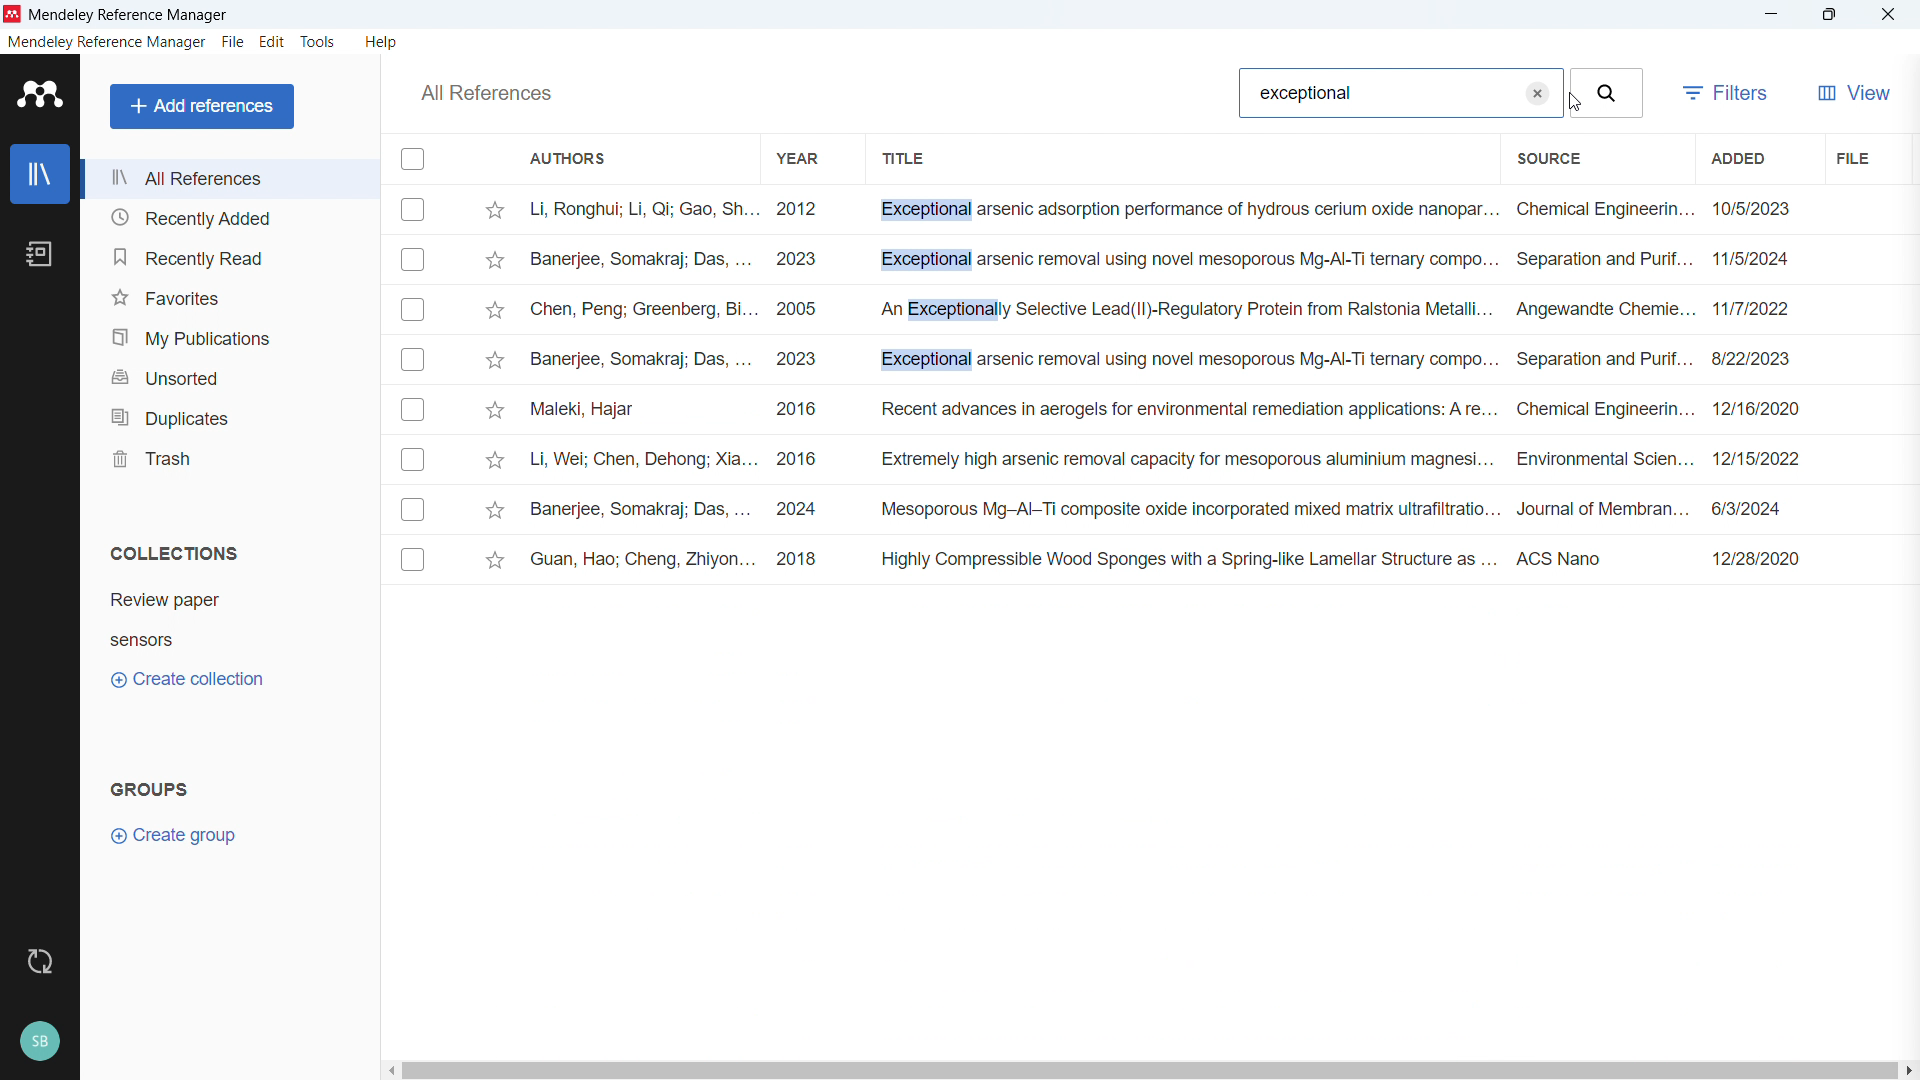 This screenshot has width=1920, height=1080. I want to click on Profile , so click(39, 1043).